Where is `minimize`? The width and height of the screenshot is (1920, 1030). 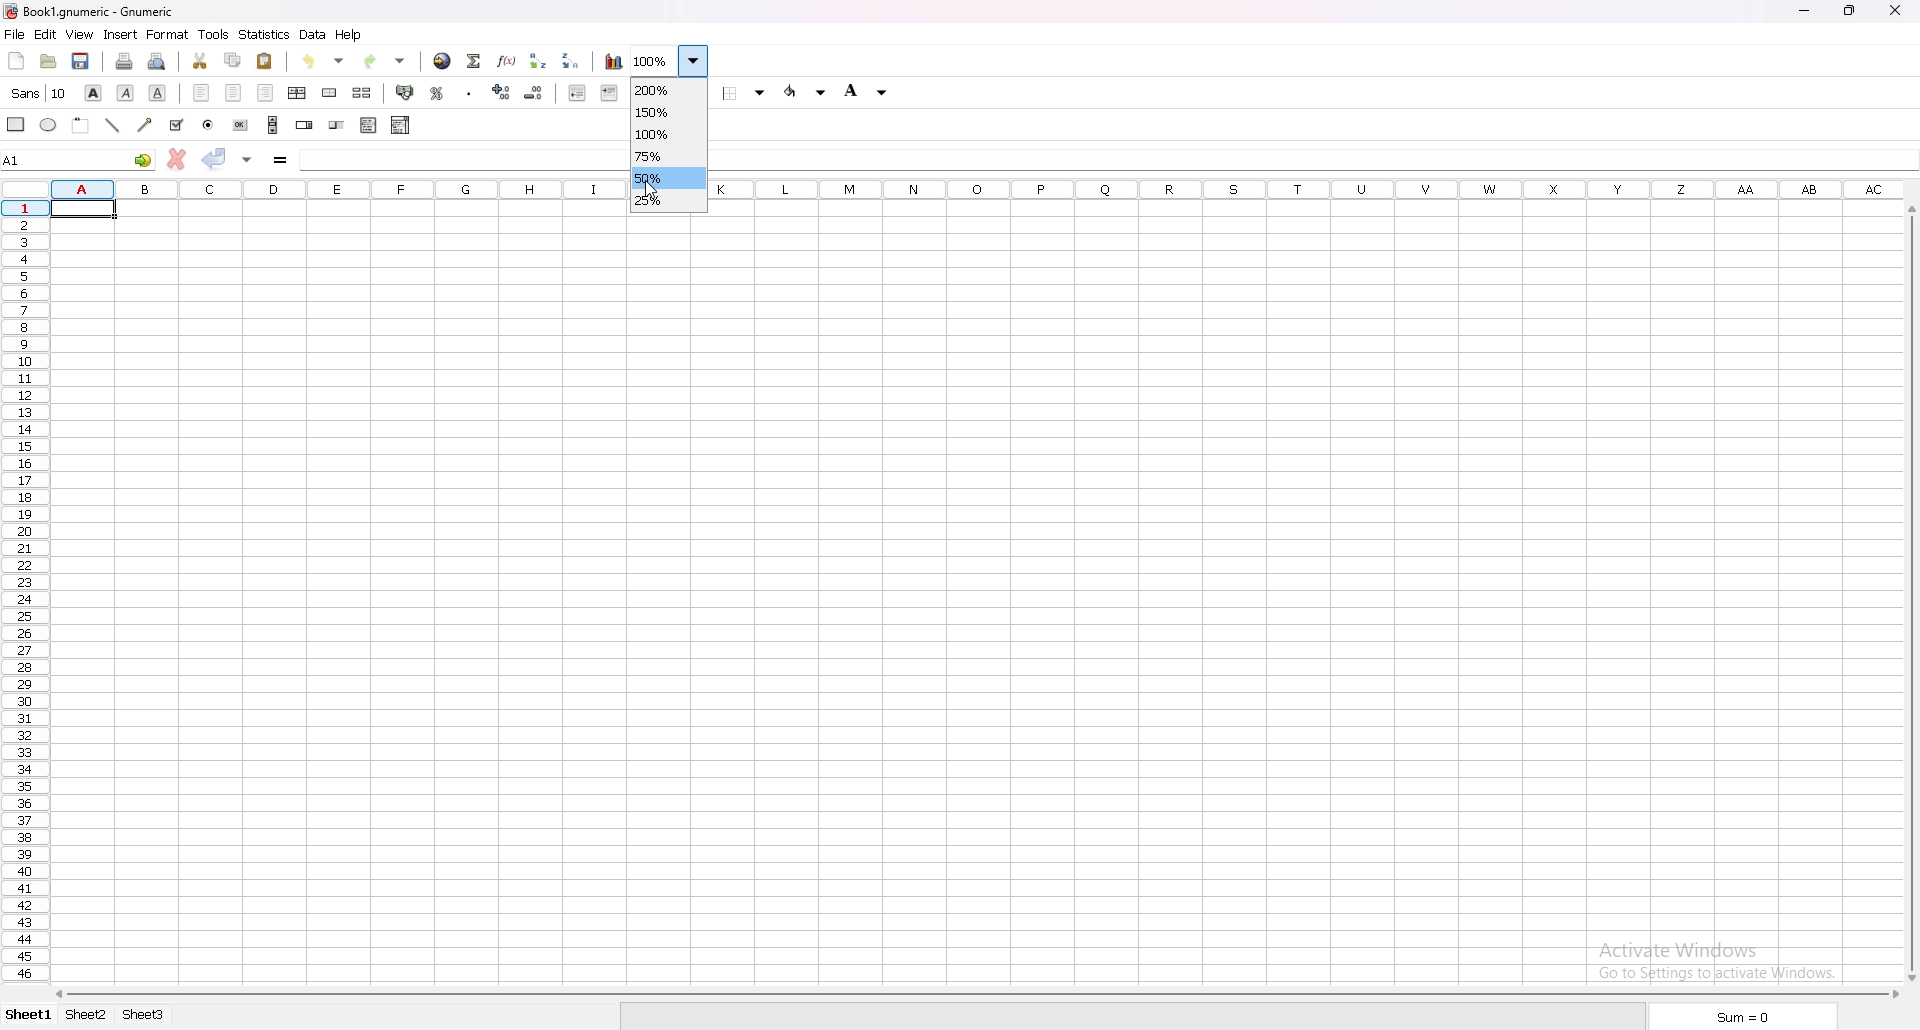
minimize is located at coordinates (1805, 11).